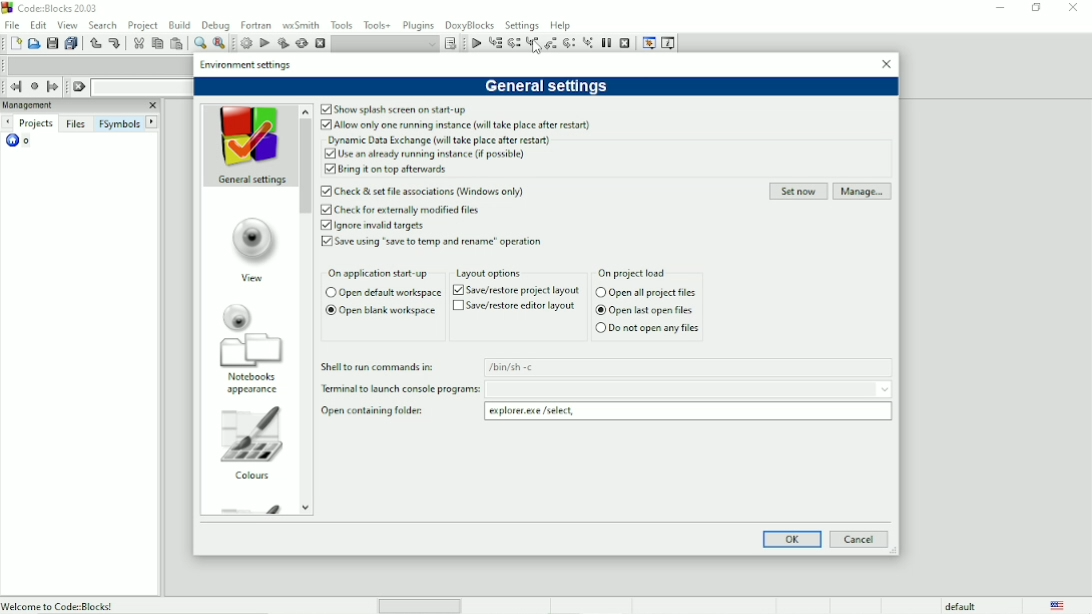 The height and width of the screenshot is (614, 1092). Describe the element at coordinates (382, 293) in the screenshot. I see `Open default workspace` at that location.